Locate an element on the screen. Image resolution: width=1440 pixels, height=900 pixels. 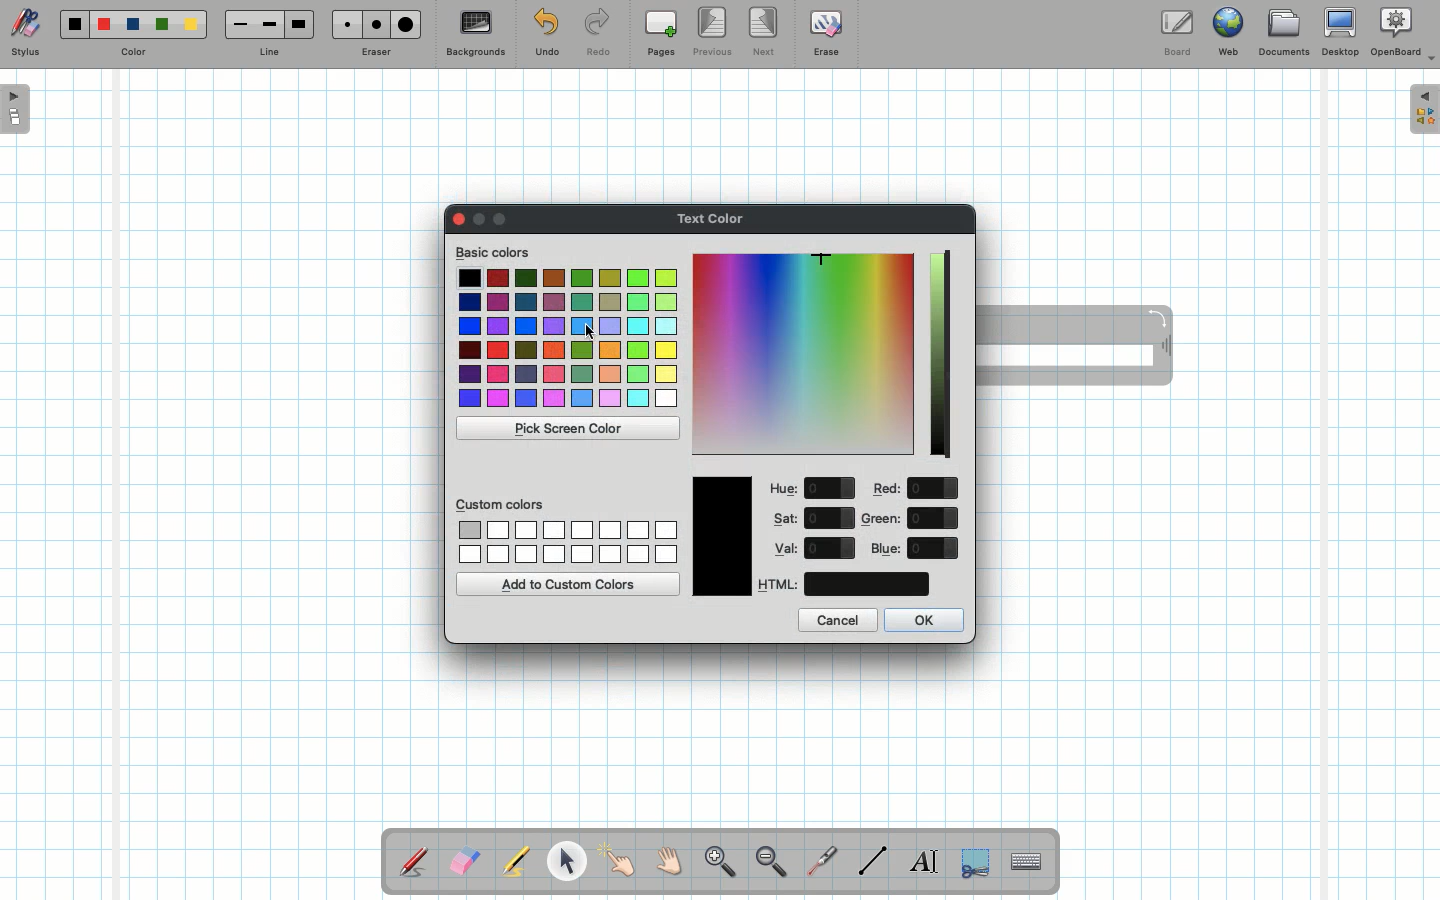
Open pages is located at coordinates (17, 108).